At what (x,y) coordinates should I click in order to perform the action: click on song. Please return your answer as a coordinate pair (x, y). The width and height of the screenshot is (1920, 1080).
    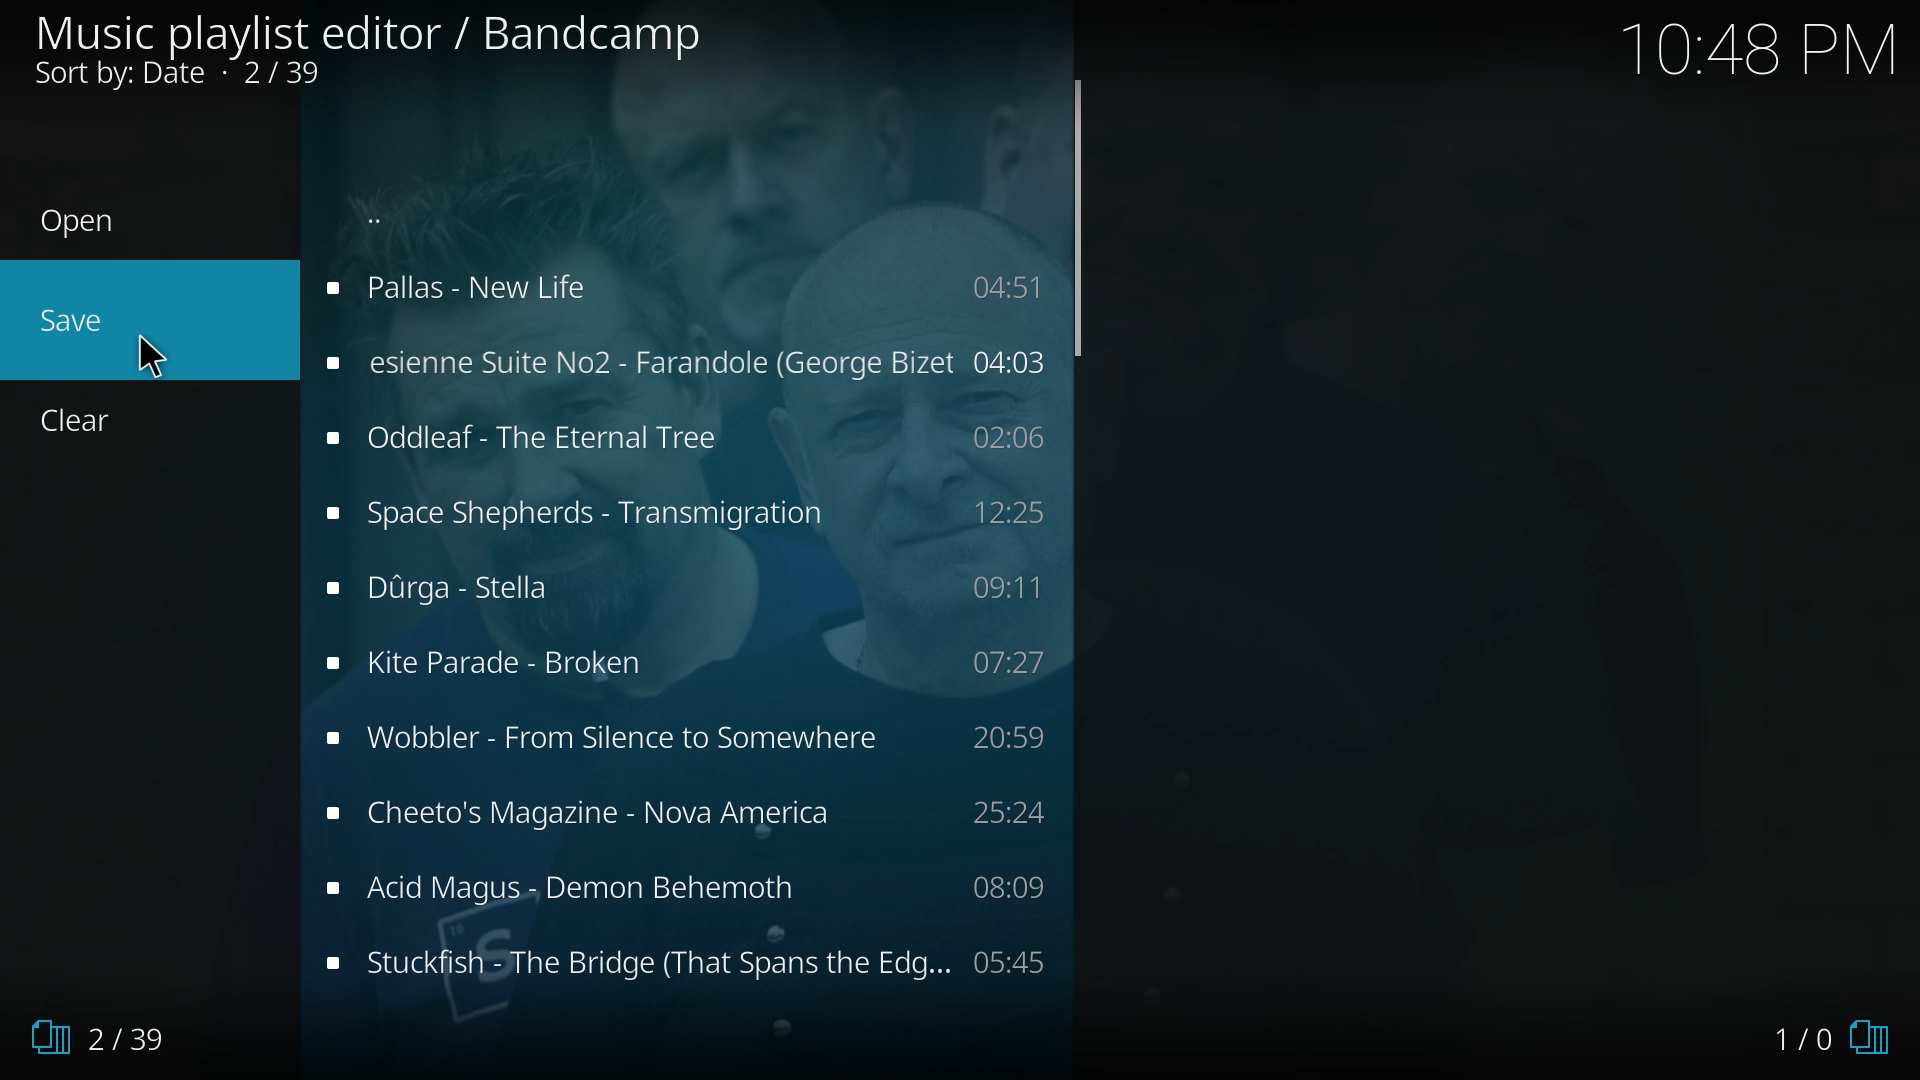
    Looking at the image, I should click on (692, 818).